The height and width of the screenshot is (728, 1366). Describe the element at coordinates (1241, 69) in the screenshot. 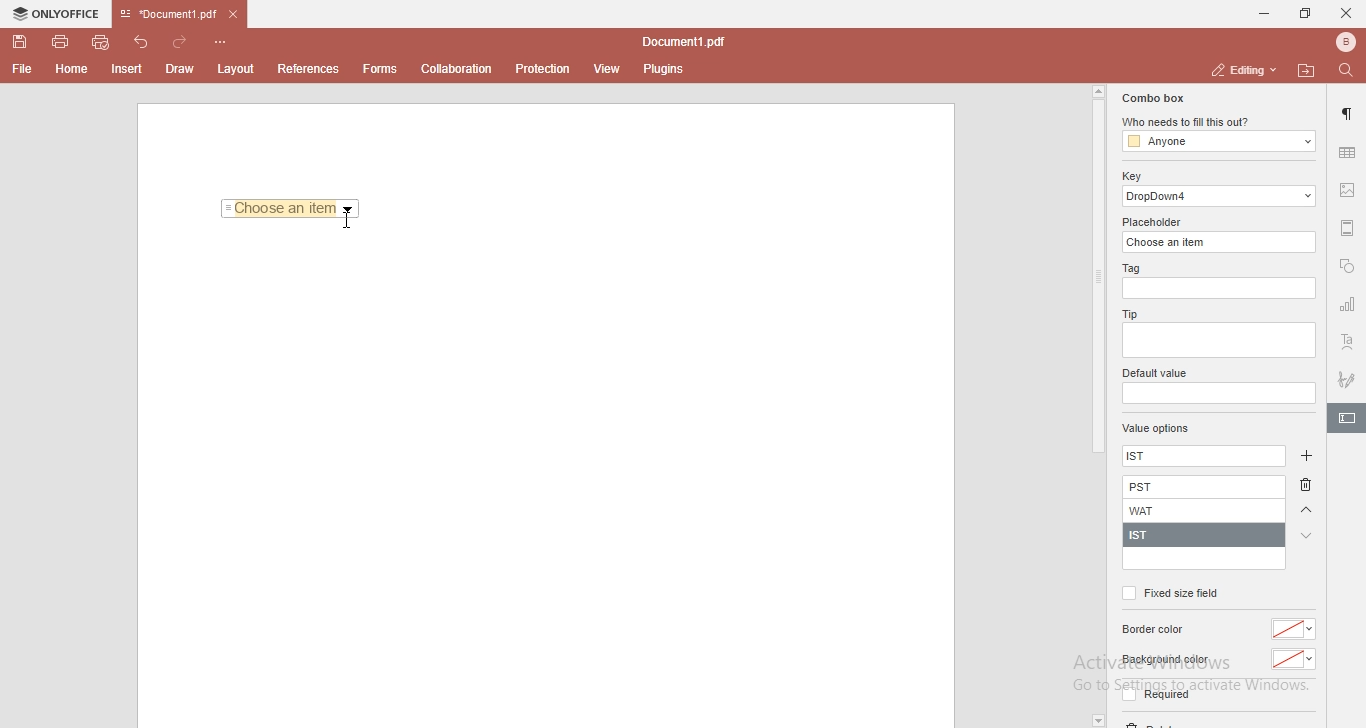

I see `editing` at that location.